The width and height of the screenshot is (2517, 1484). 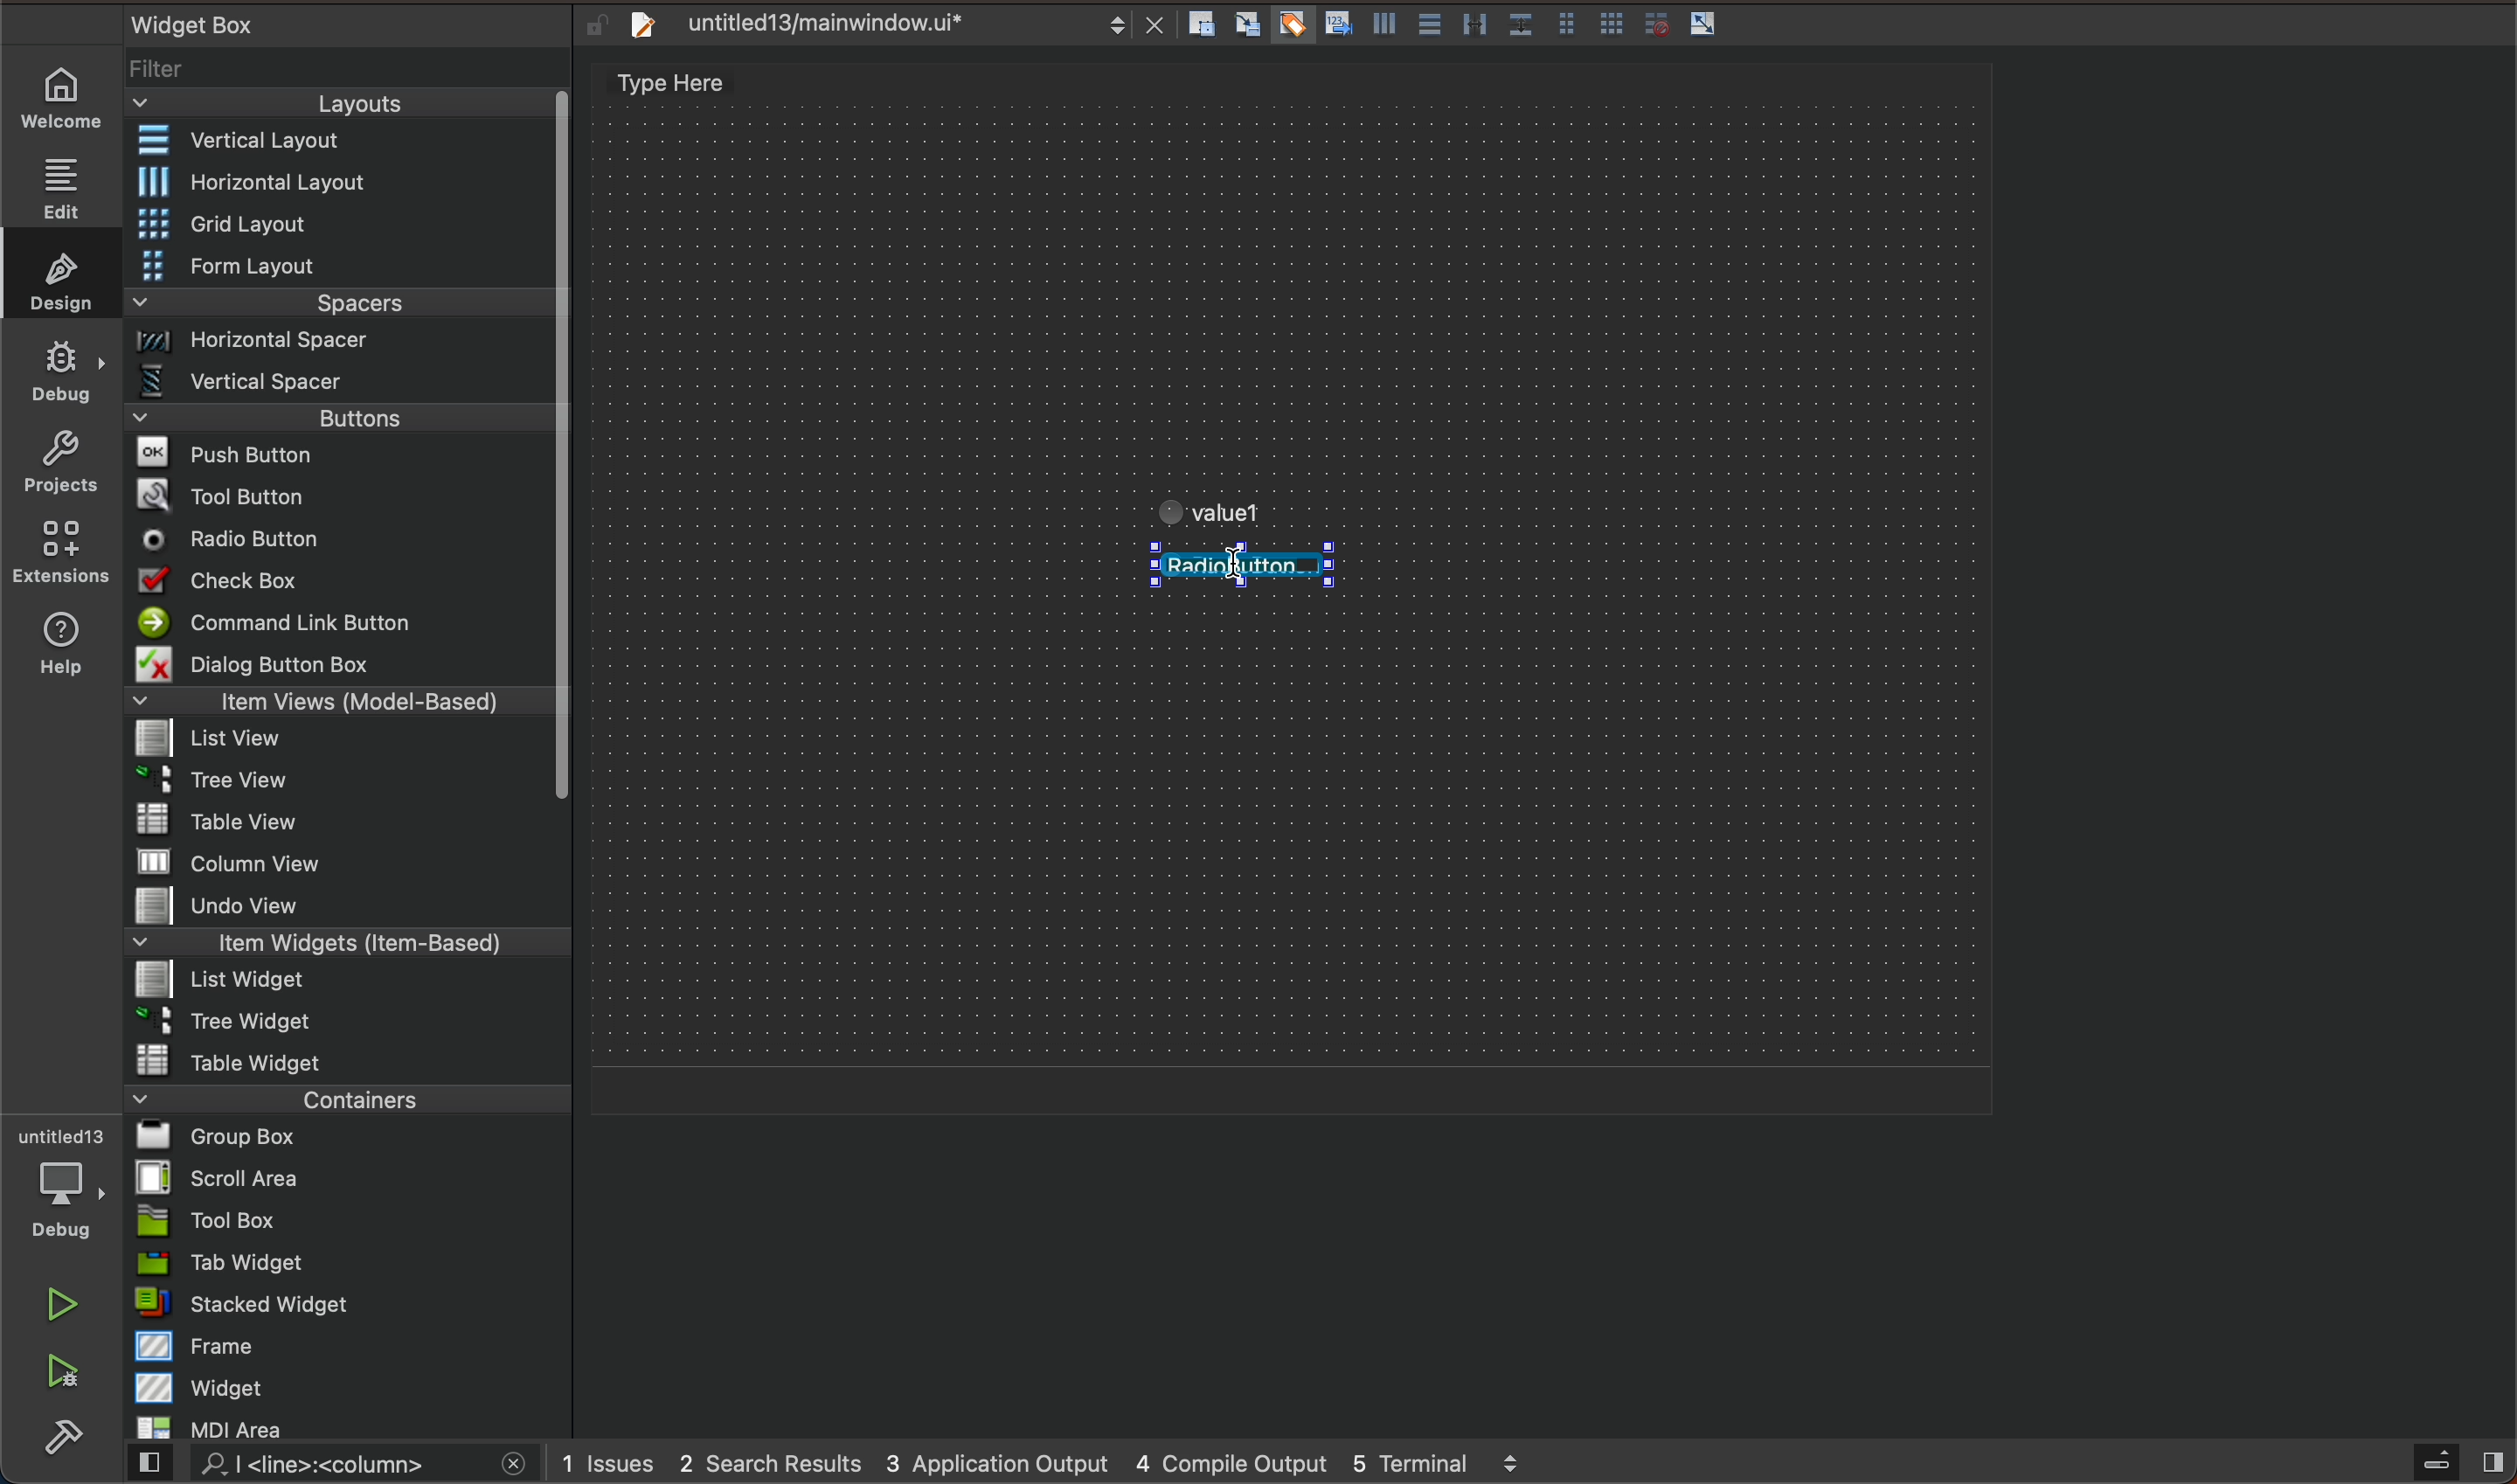 I want to click on , so click(x=1612, y=26).